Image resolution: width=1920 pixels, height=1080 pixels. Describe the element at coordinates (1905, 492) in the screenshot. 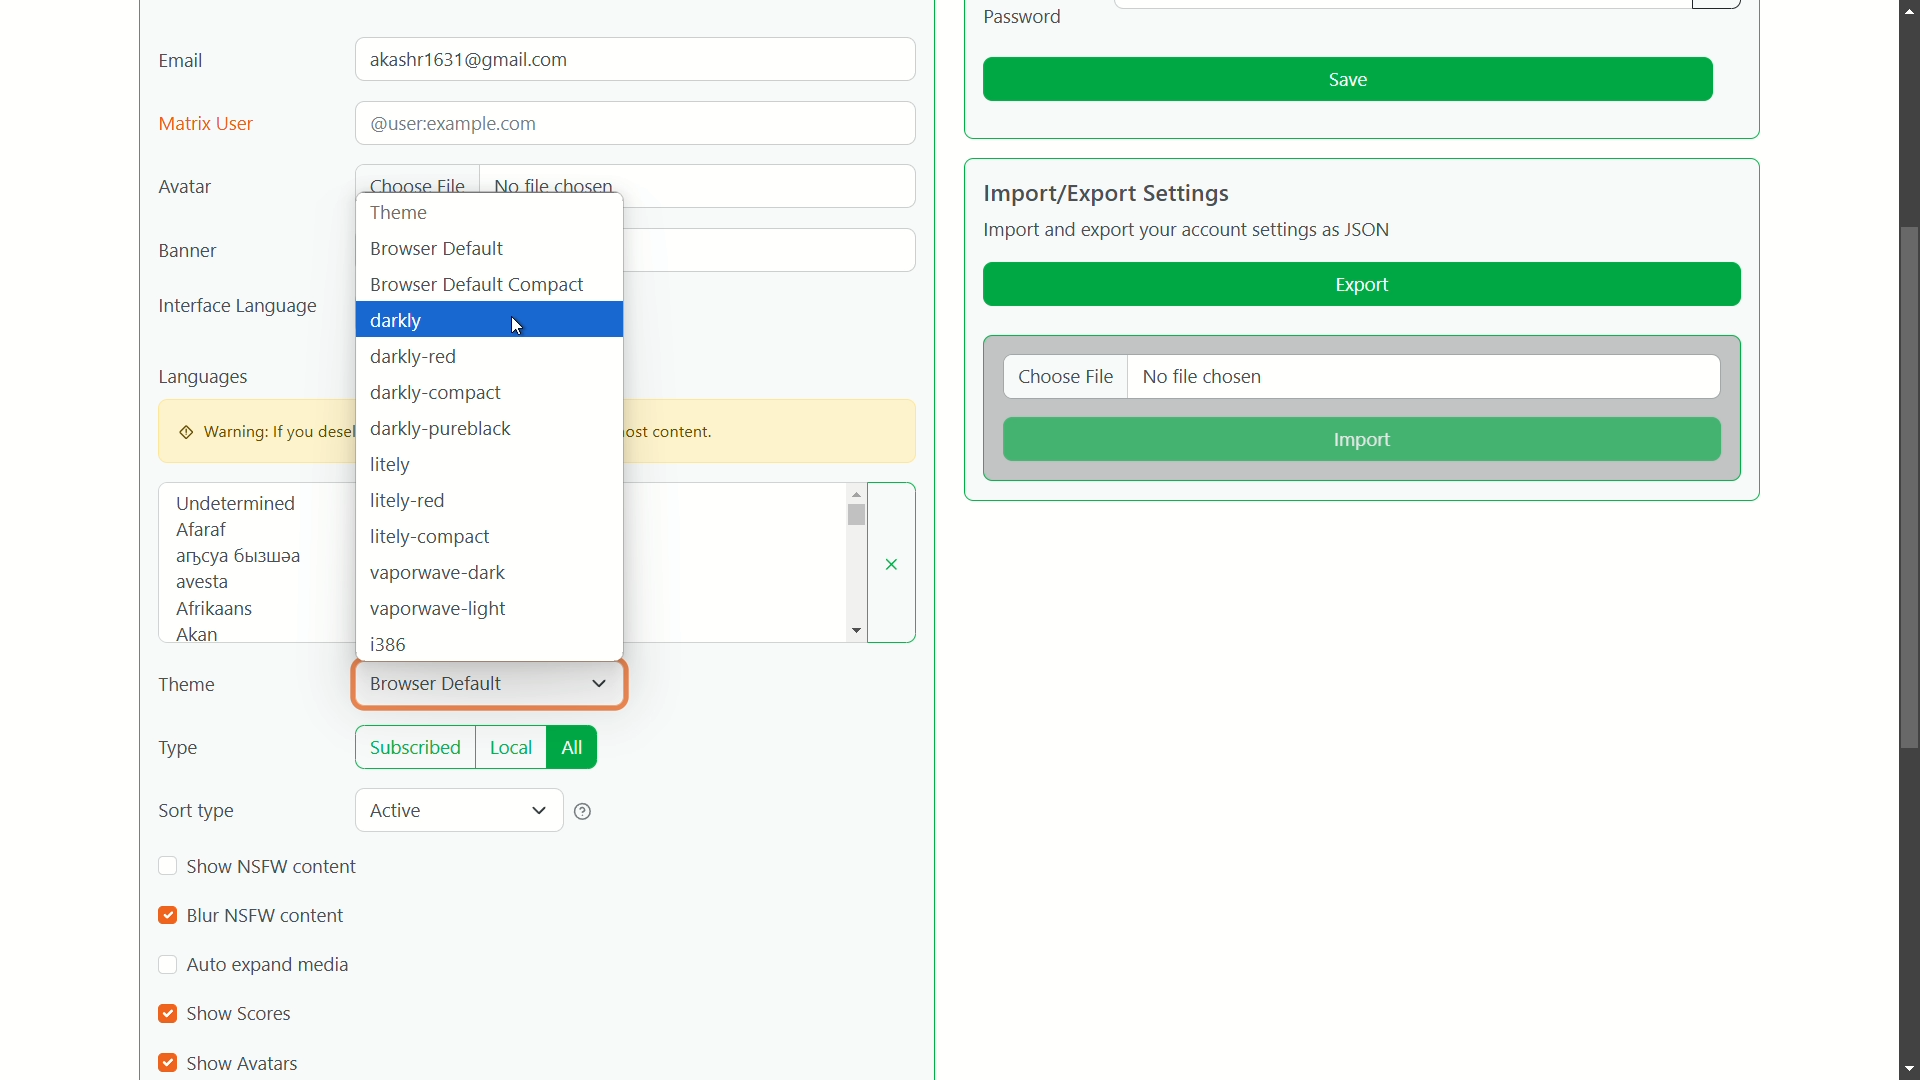

I see `scroll bar` at that location.